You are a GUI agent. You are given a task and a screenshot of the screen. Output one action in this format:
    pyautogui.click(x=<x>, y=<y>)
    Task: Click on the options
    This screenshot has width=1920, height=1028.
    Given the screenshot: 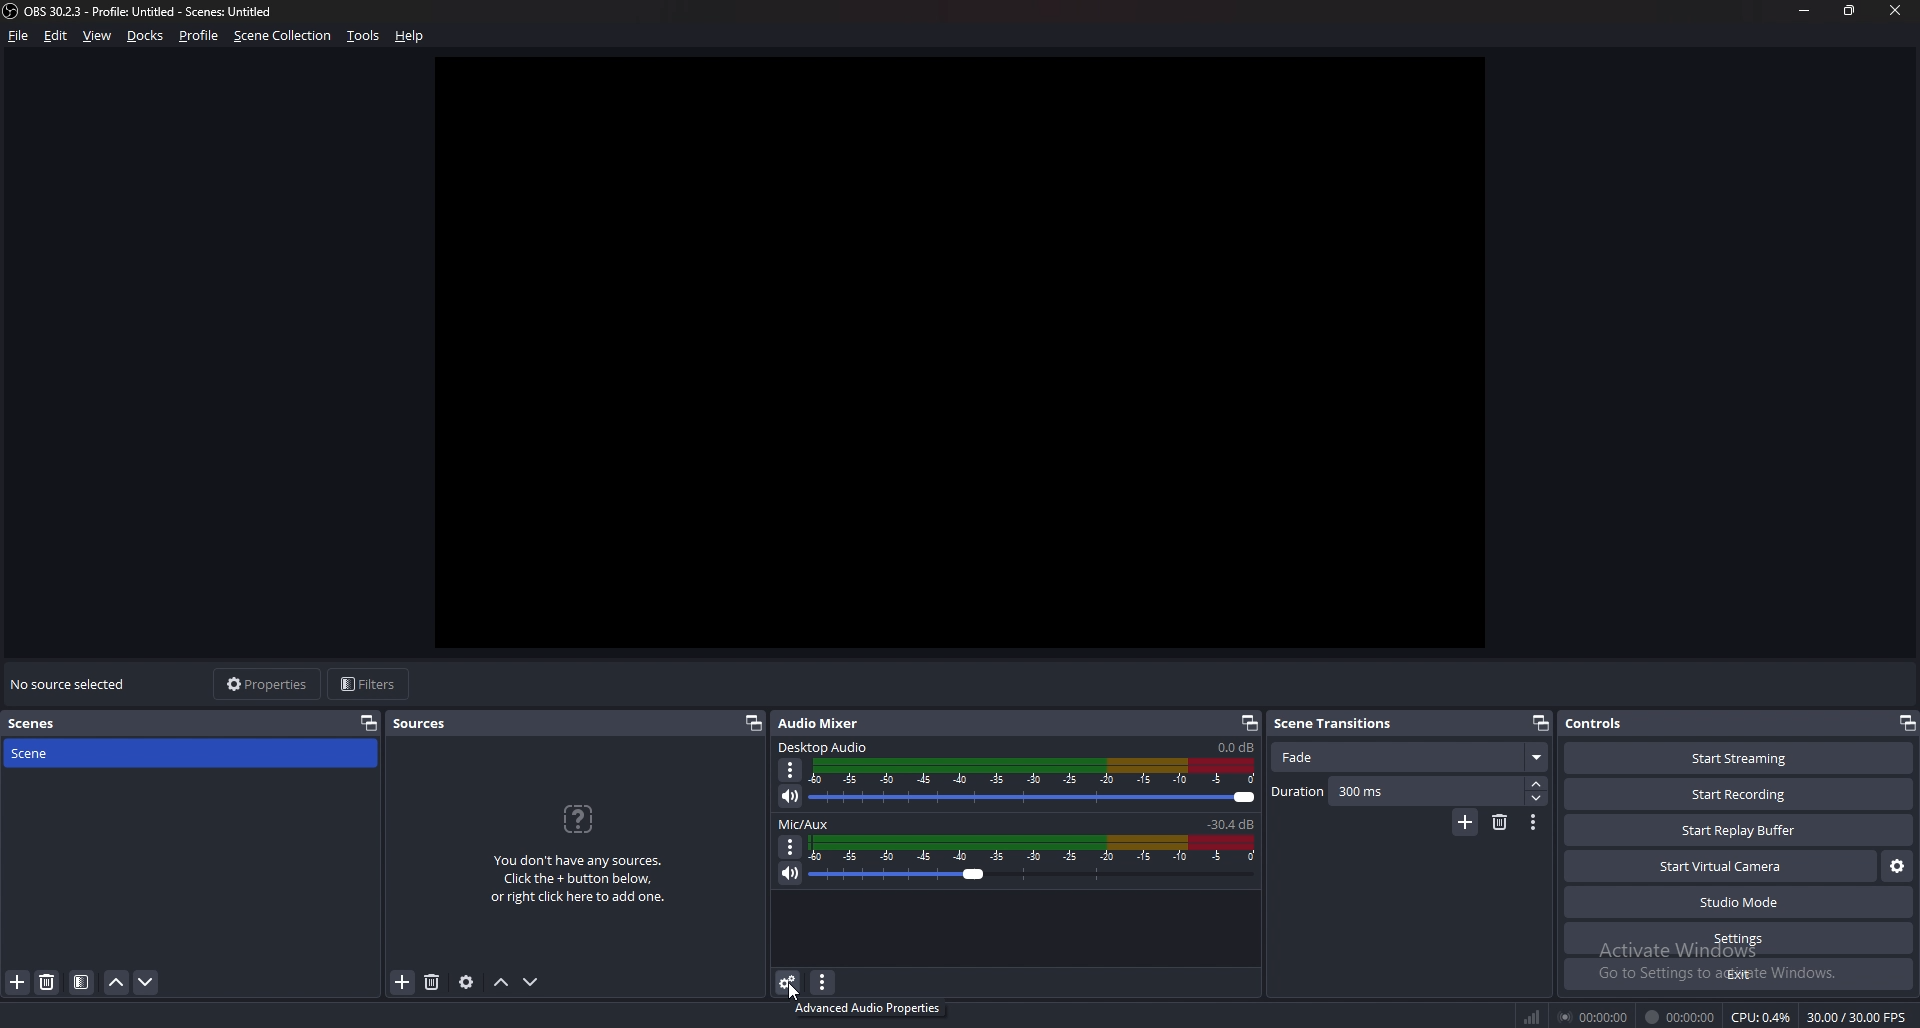 What is the action you would take?
    pyautogui.click(x=791, y=770)
    